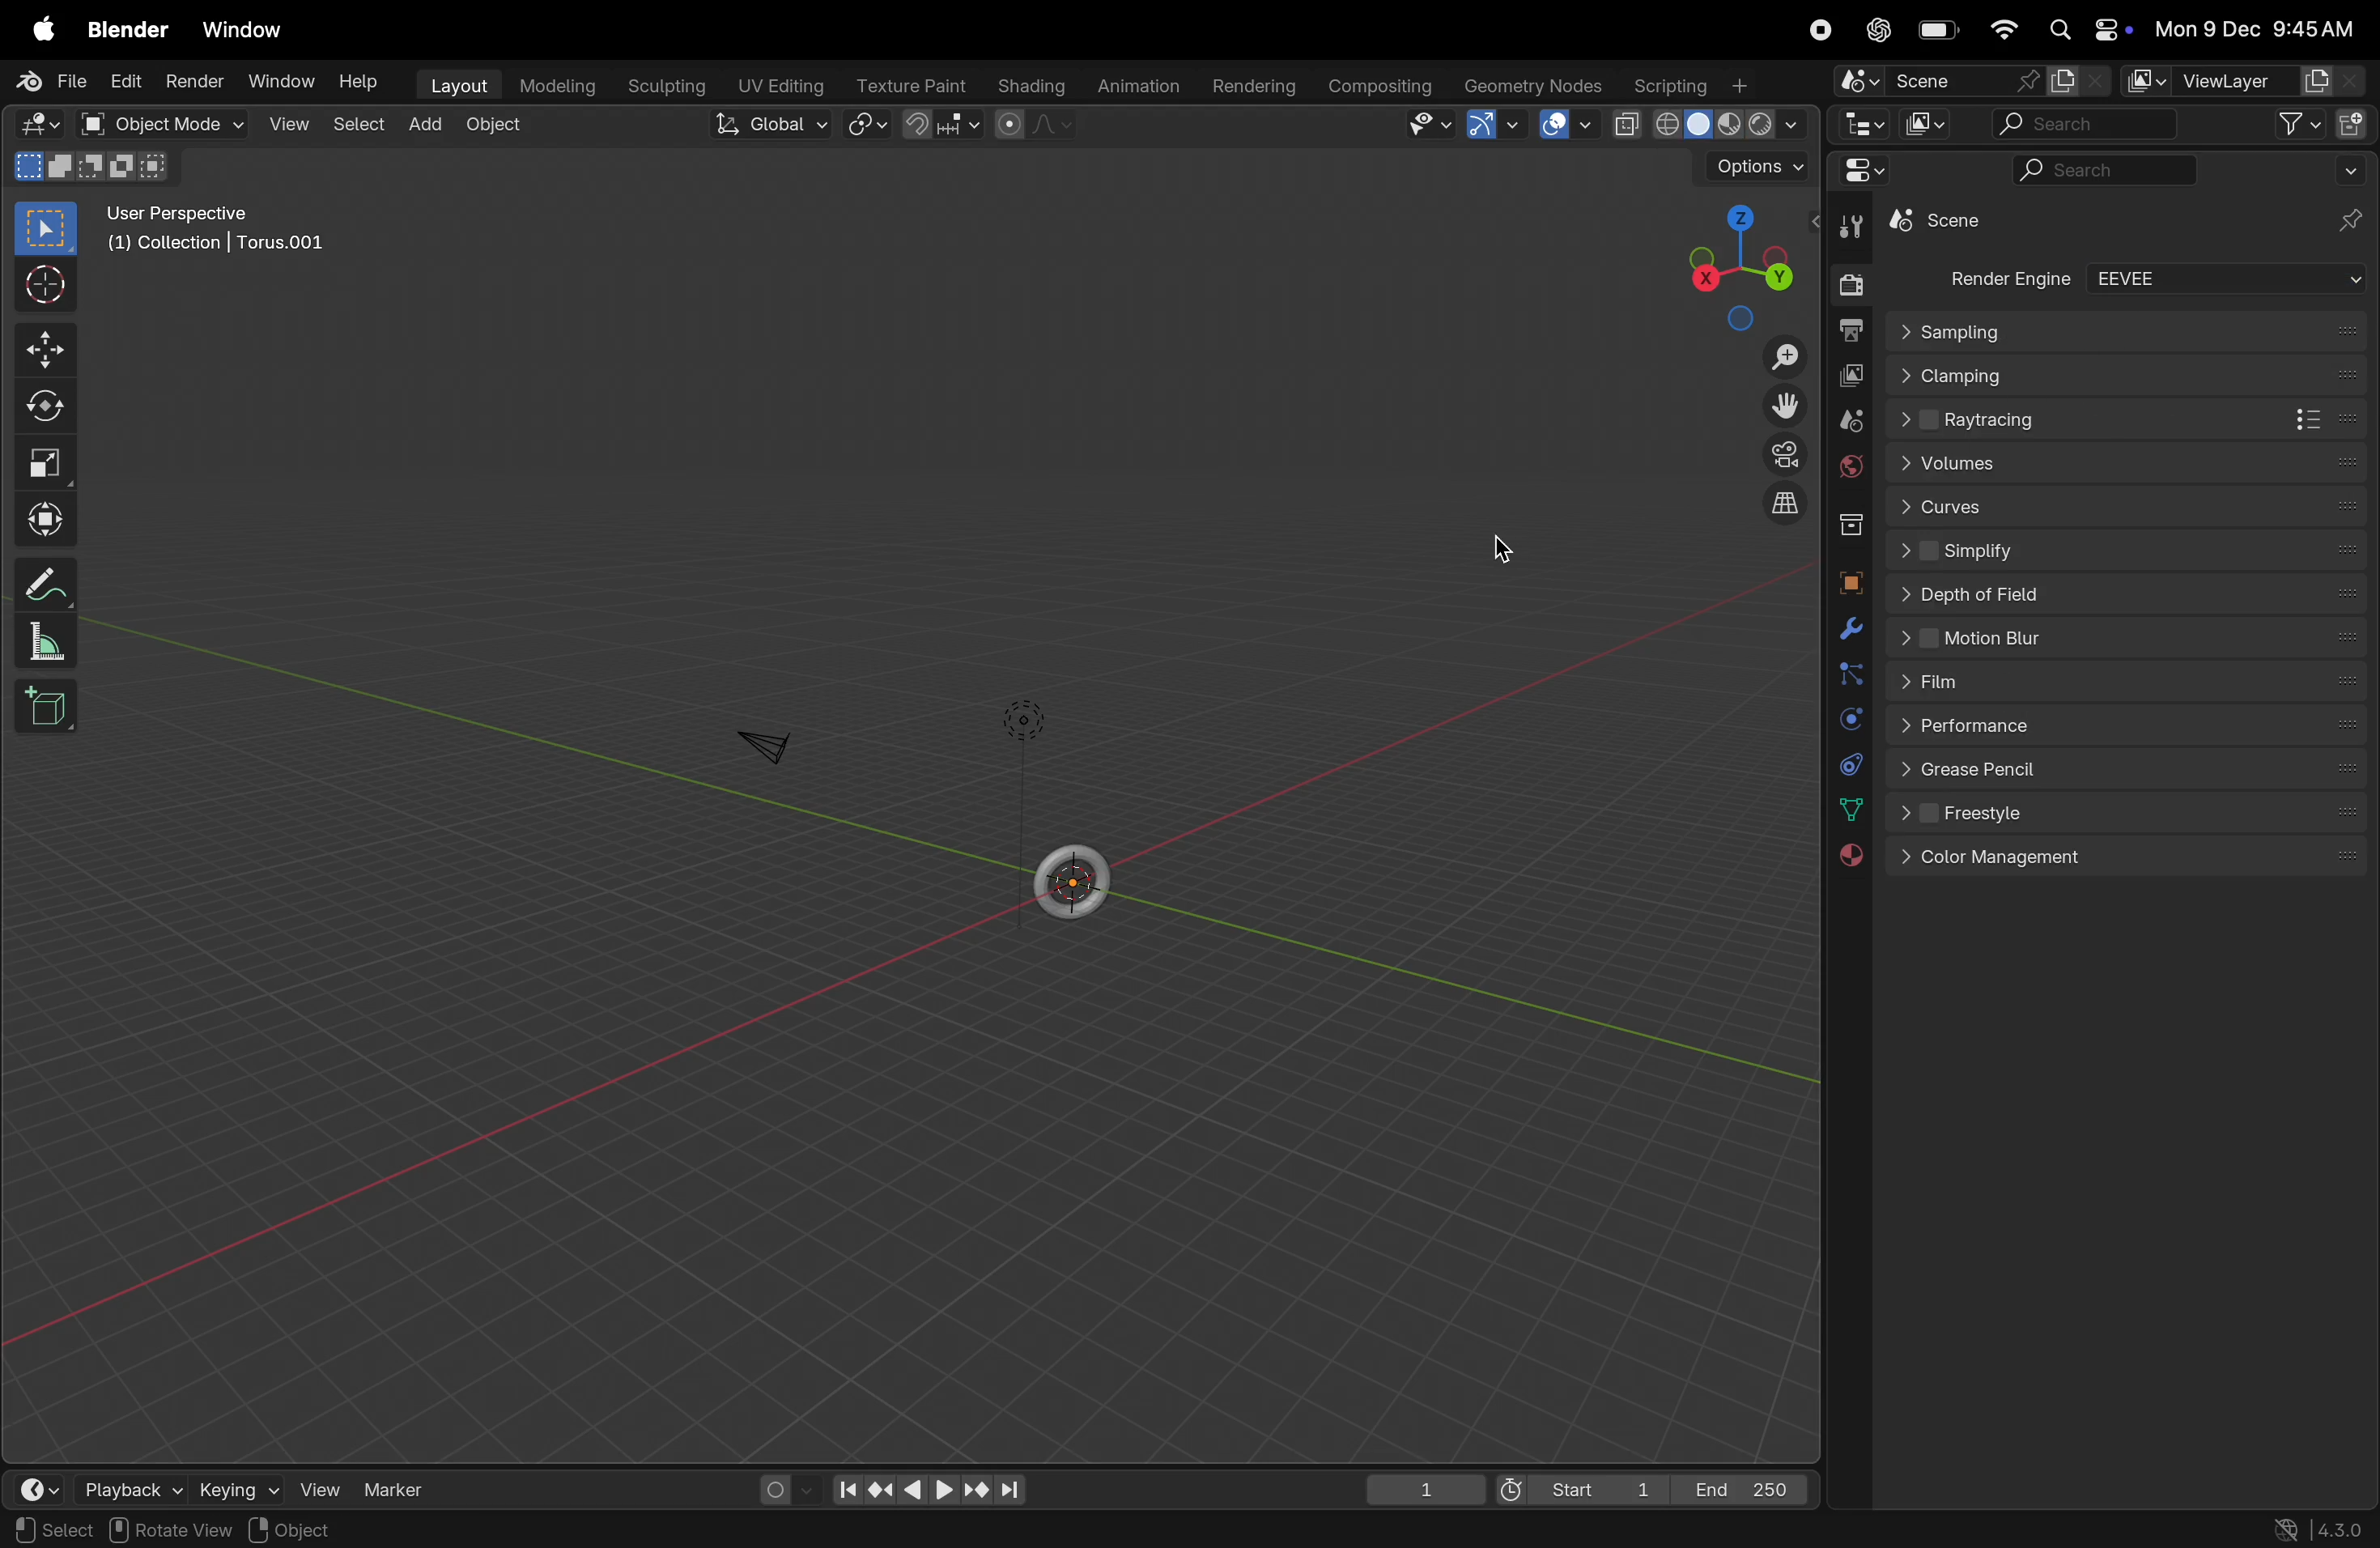 This screenshot has width=2380, height=1548. I want to click on physics, so click(1845, 720).